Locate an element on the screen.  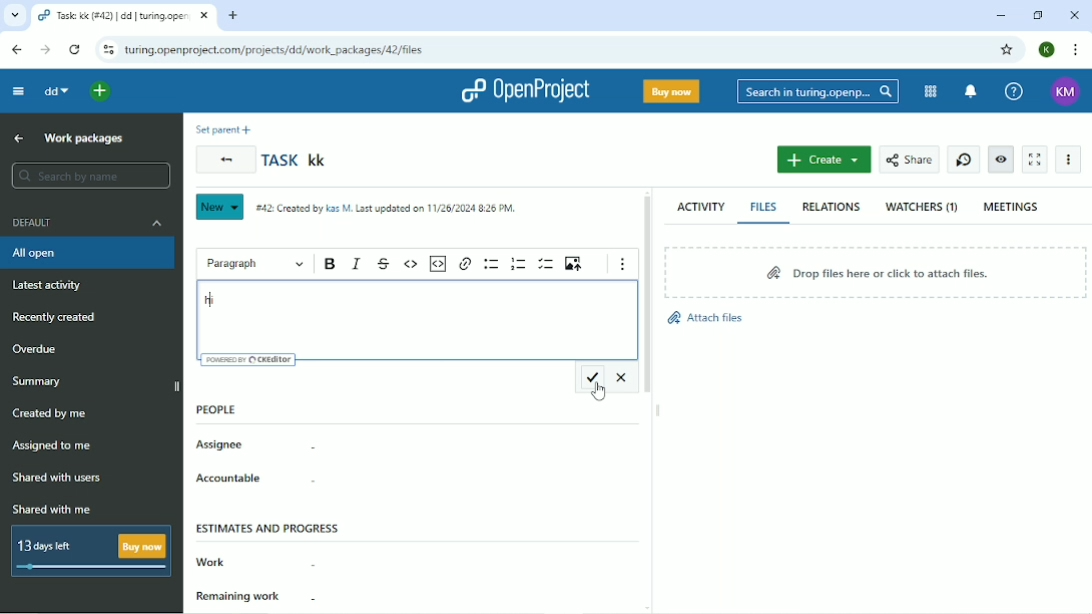
Activity is located at coordinates (702, 208).